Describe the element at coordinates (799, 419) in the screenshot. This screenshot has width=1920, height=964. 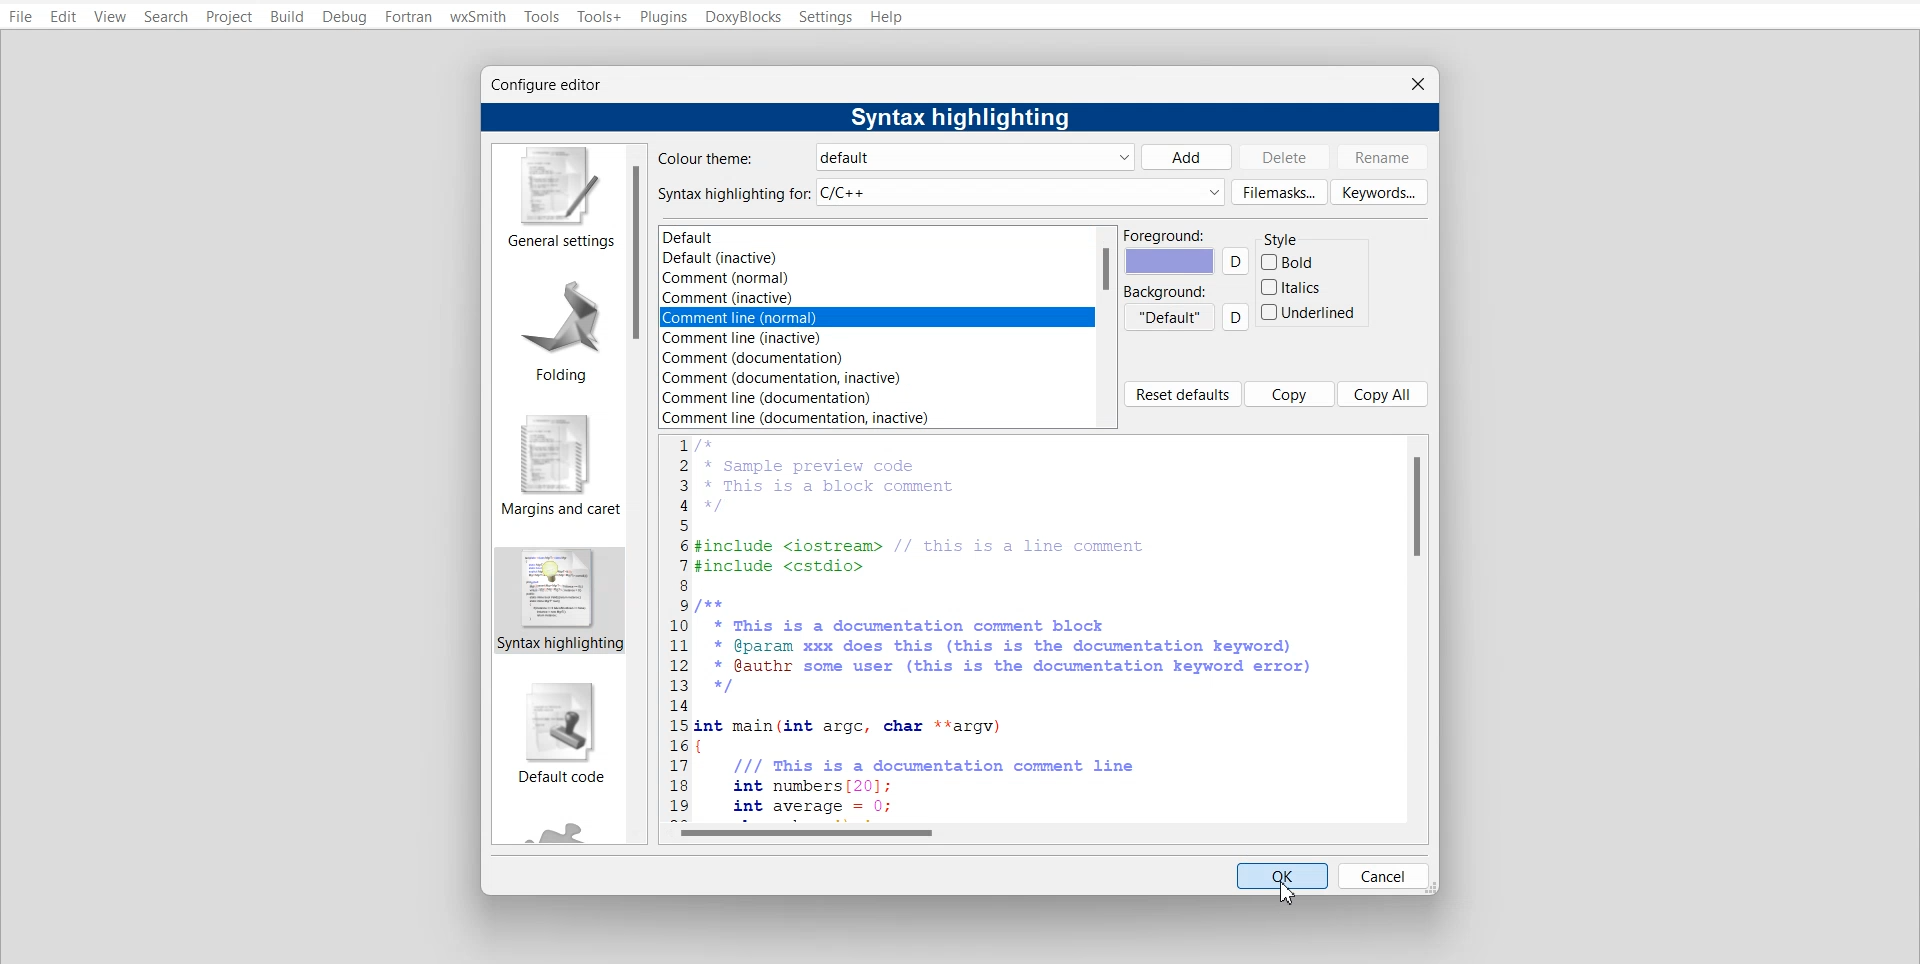
I see `‘Comment line (documentation, inactive)` at that location.